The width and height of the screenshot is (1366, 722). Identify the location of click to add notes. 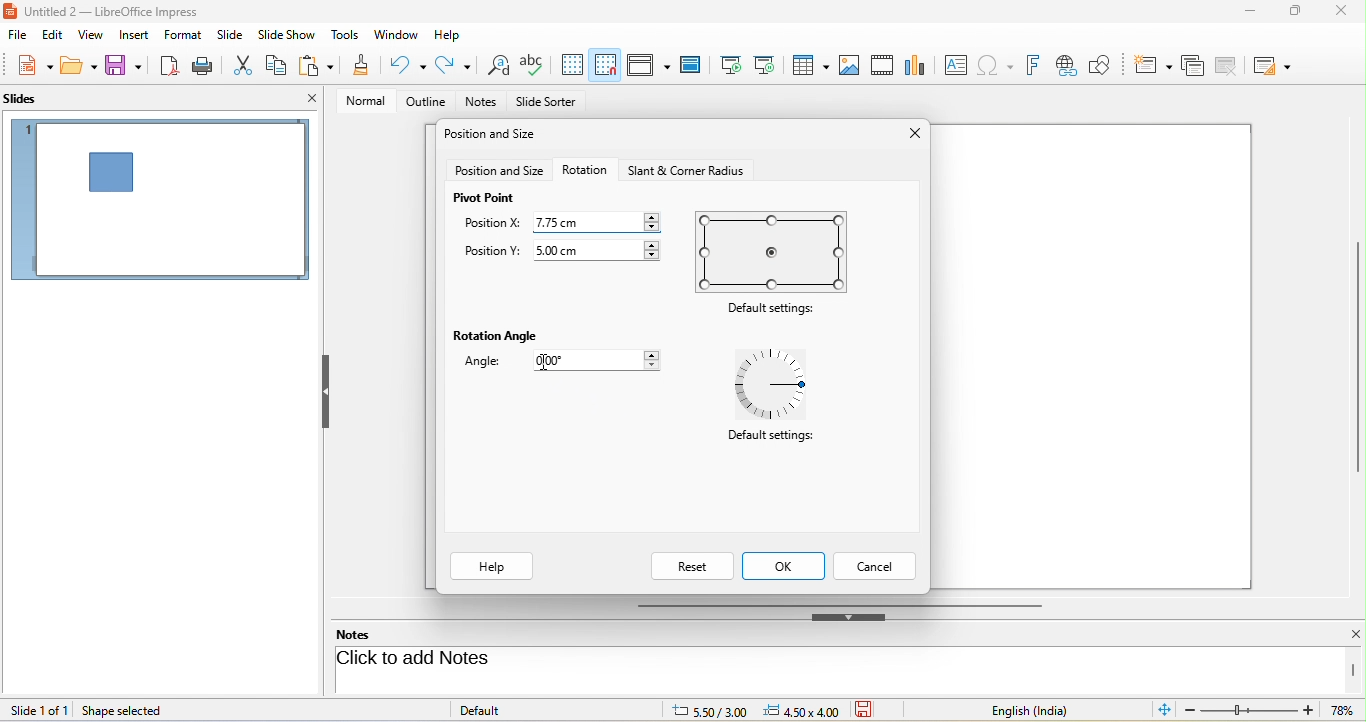
(492, 660).